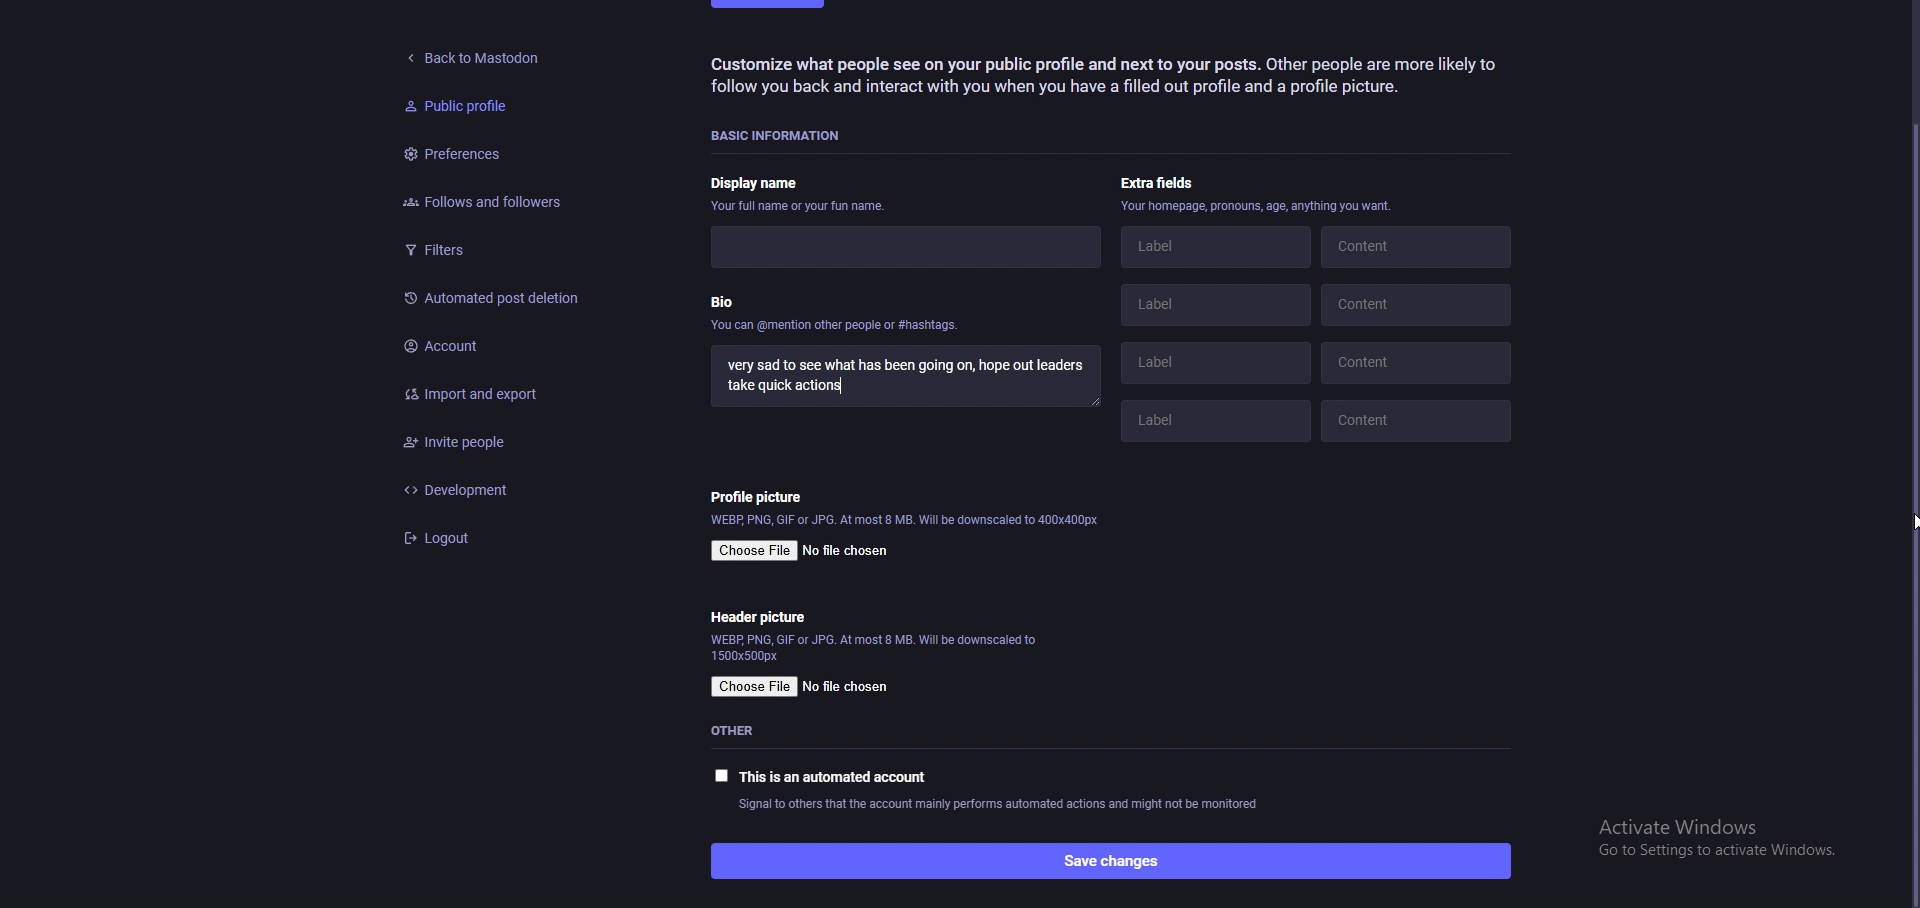  What do you see at coordinates (1421, 307) in the screenshot?
I see `content` at bounding box center [1421, 307].